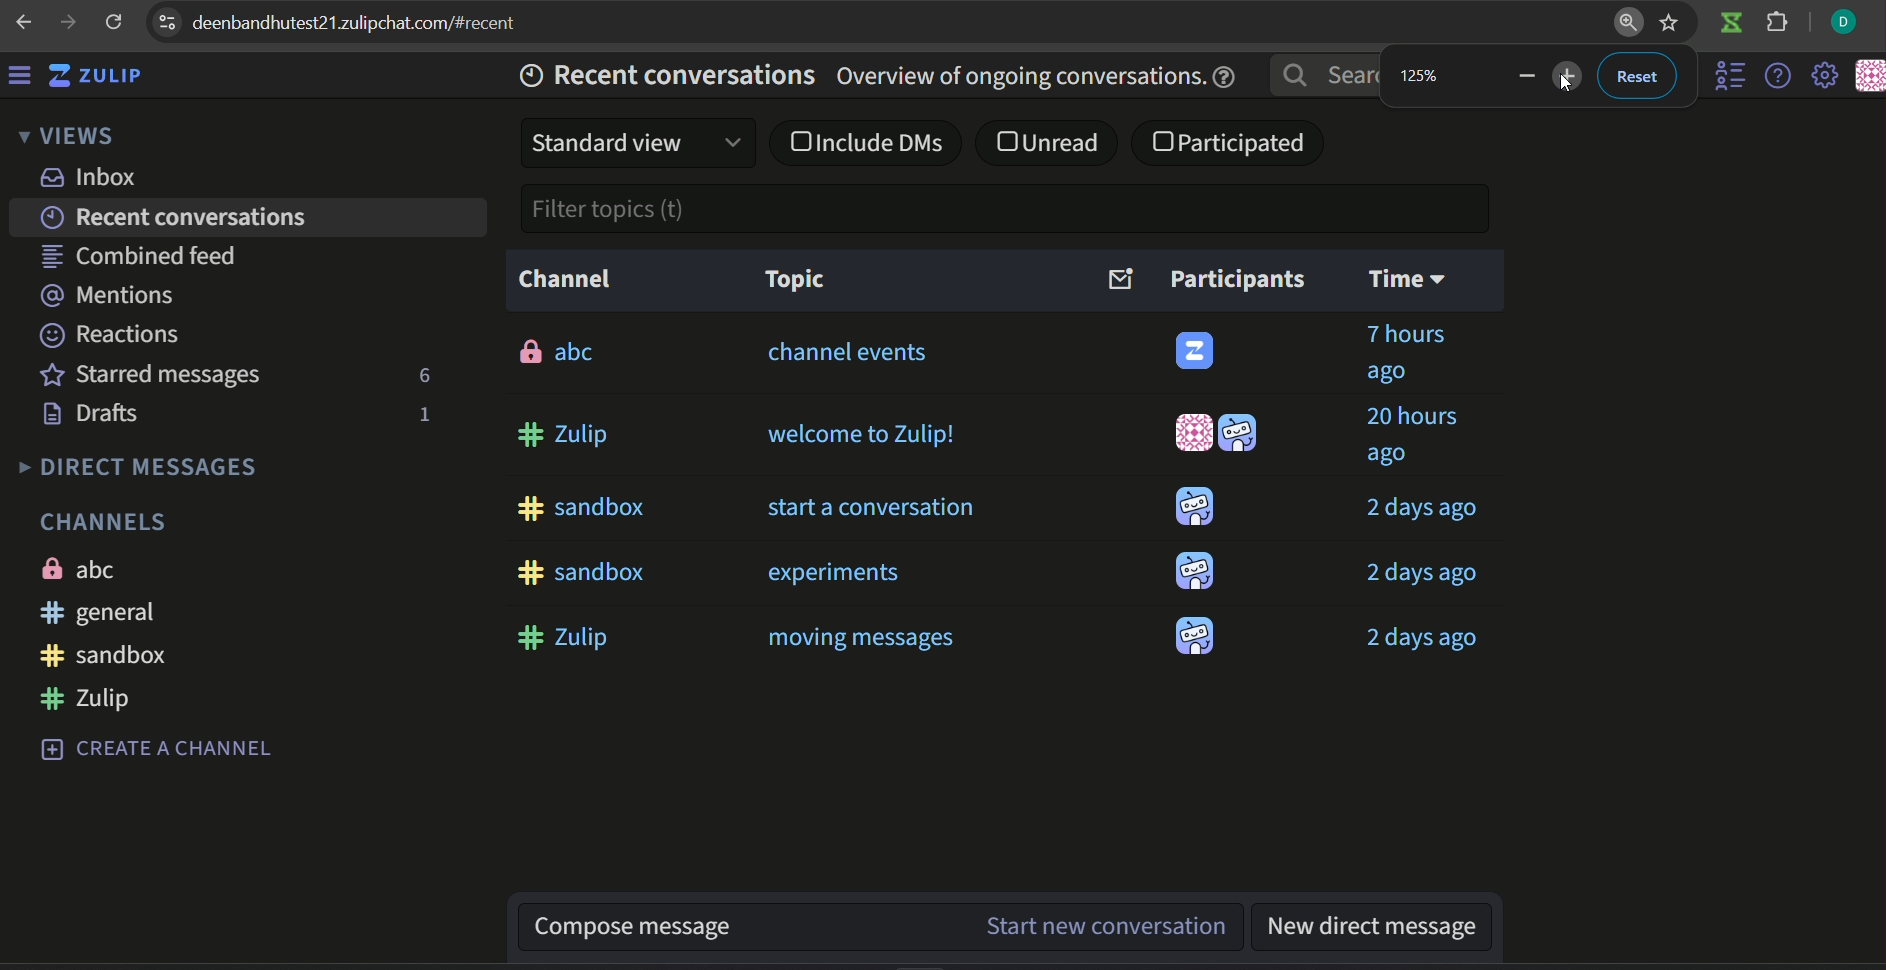 This screenshot has height=970, width=1886. I want to click on textbox, so click(794, 279).